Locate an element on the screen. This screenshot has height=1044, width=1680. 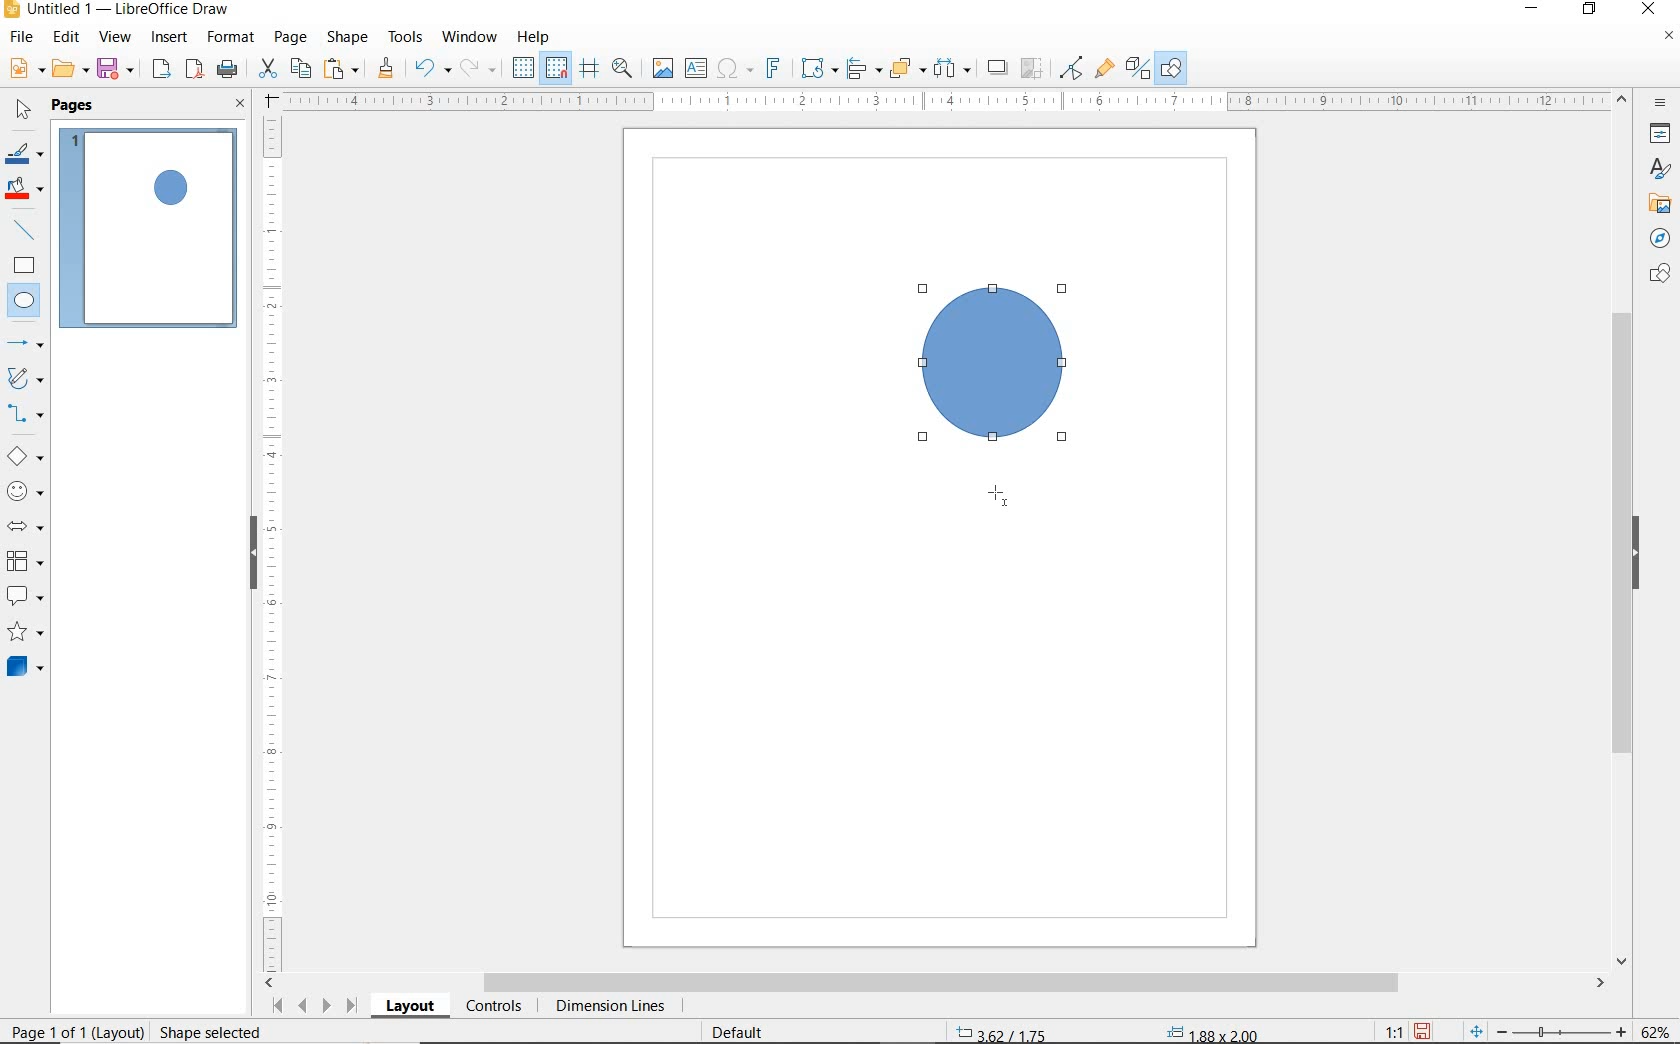
ZOOM OUT OR ZOOM IN is located at coordinates (1548, 1032).